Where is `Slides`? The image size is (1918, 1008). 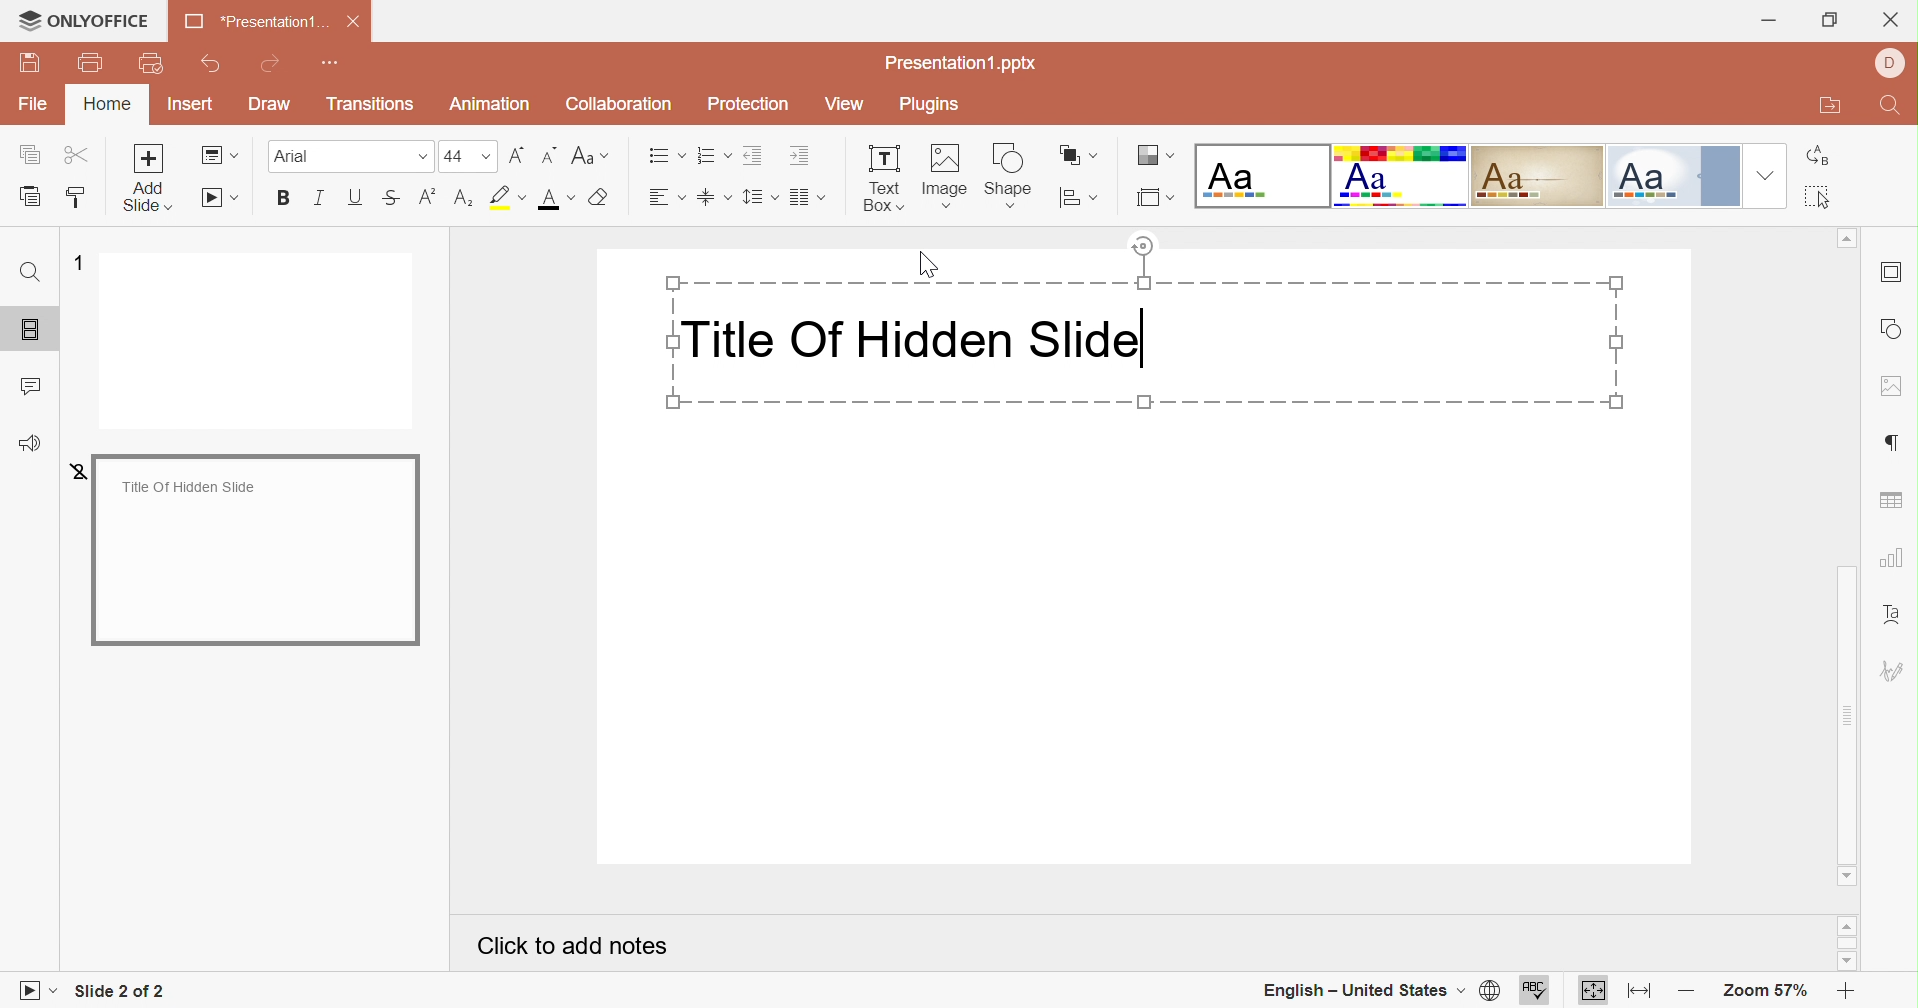 Slides is located at coordinates (24, 329).